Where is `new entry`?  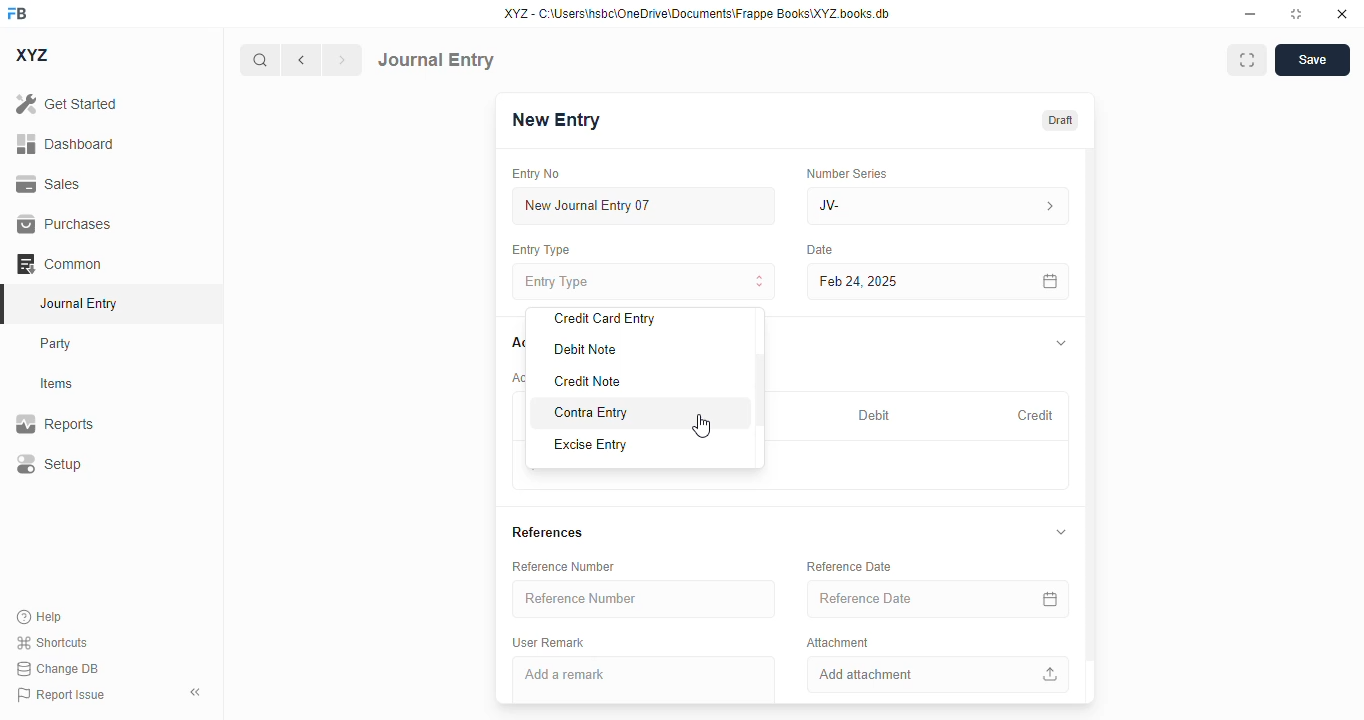 new entry is located at coordinates (557, 119).